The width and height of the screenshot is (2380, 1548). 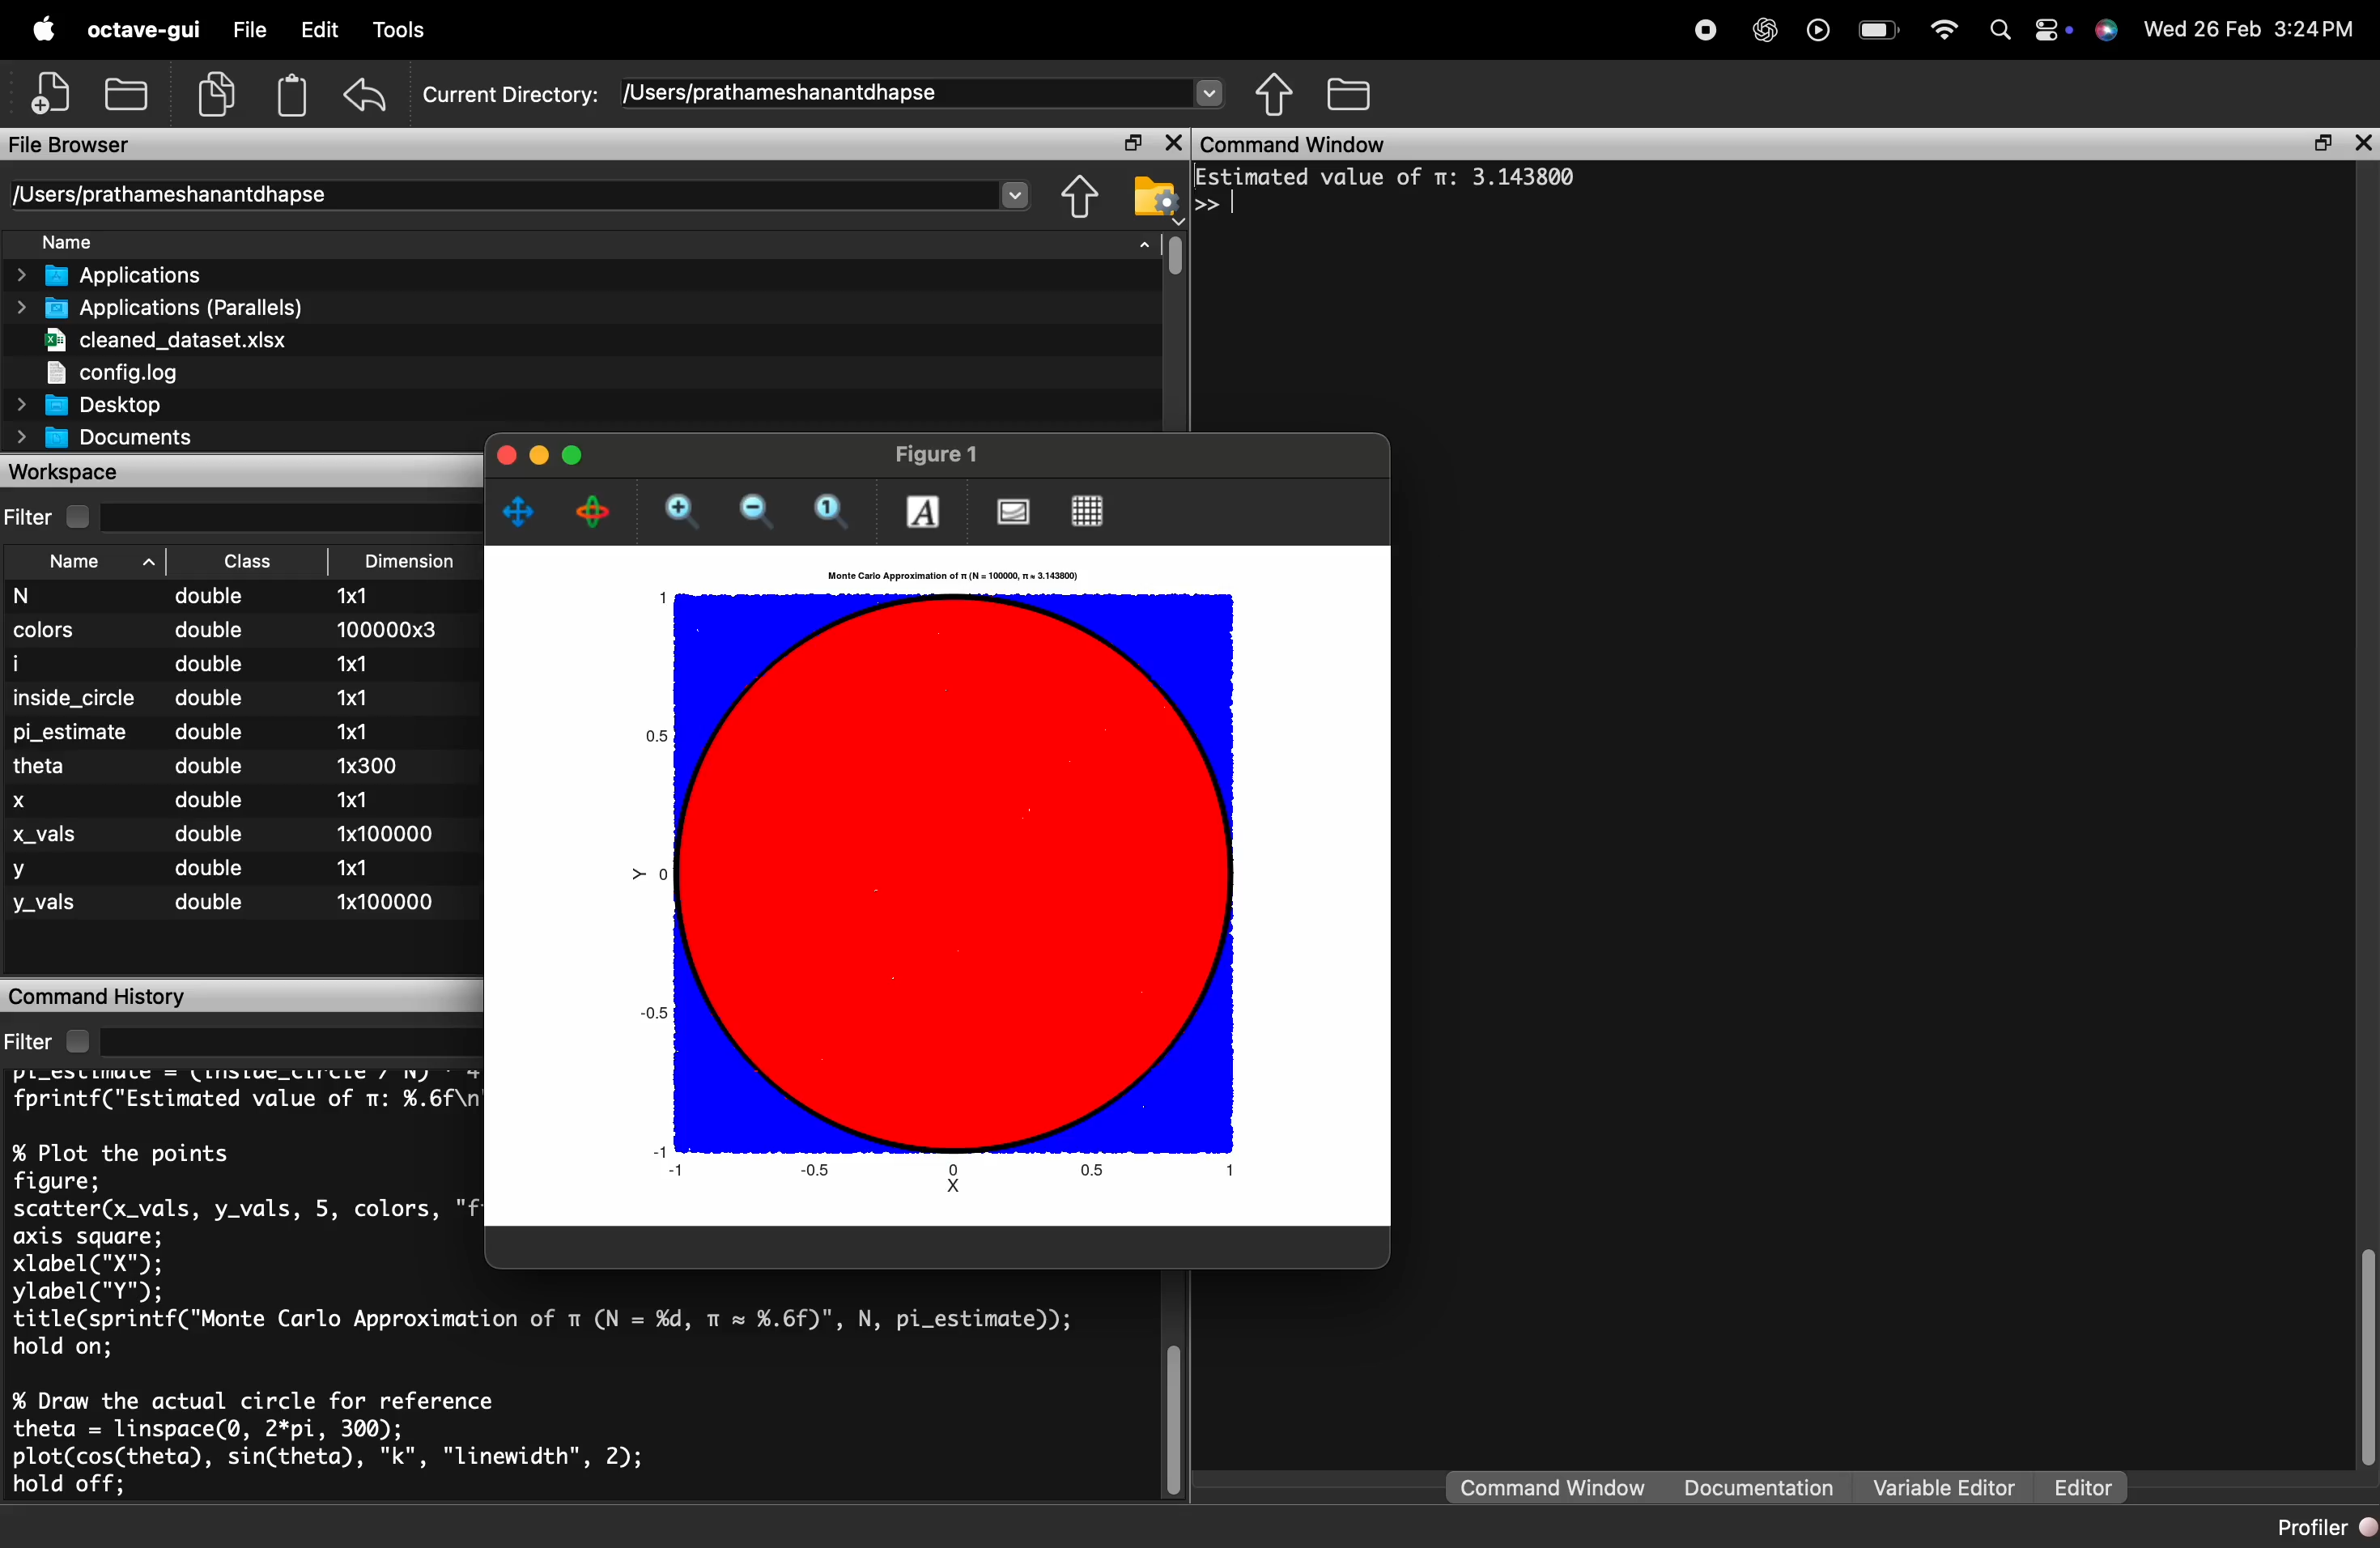 I want to click on  Wed 26 Feb, so click(x=2198, y=28).